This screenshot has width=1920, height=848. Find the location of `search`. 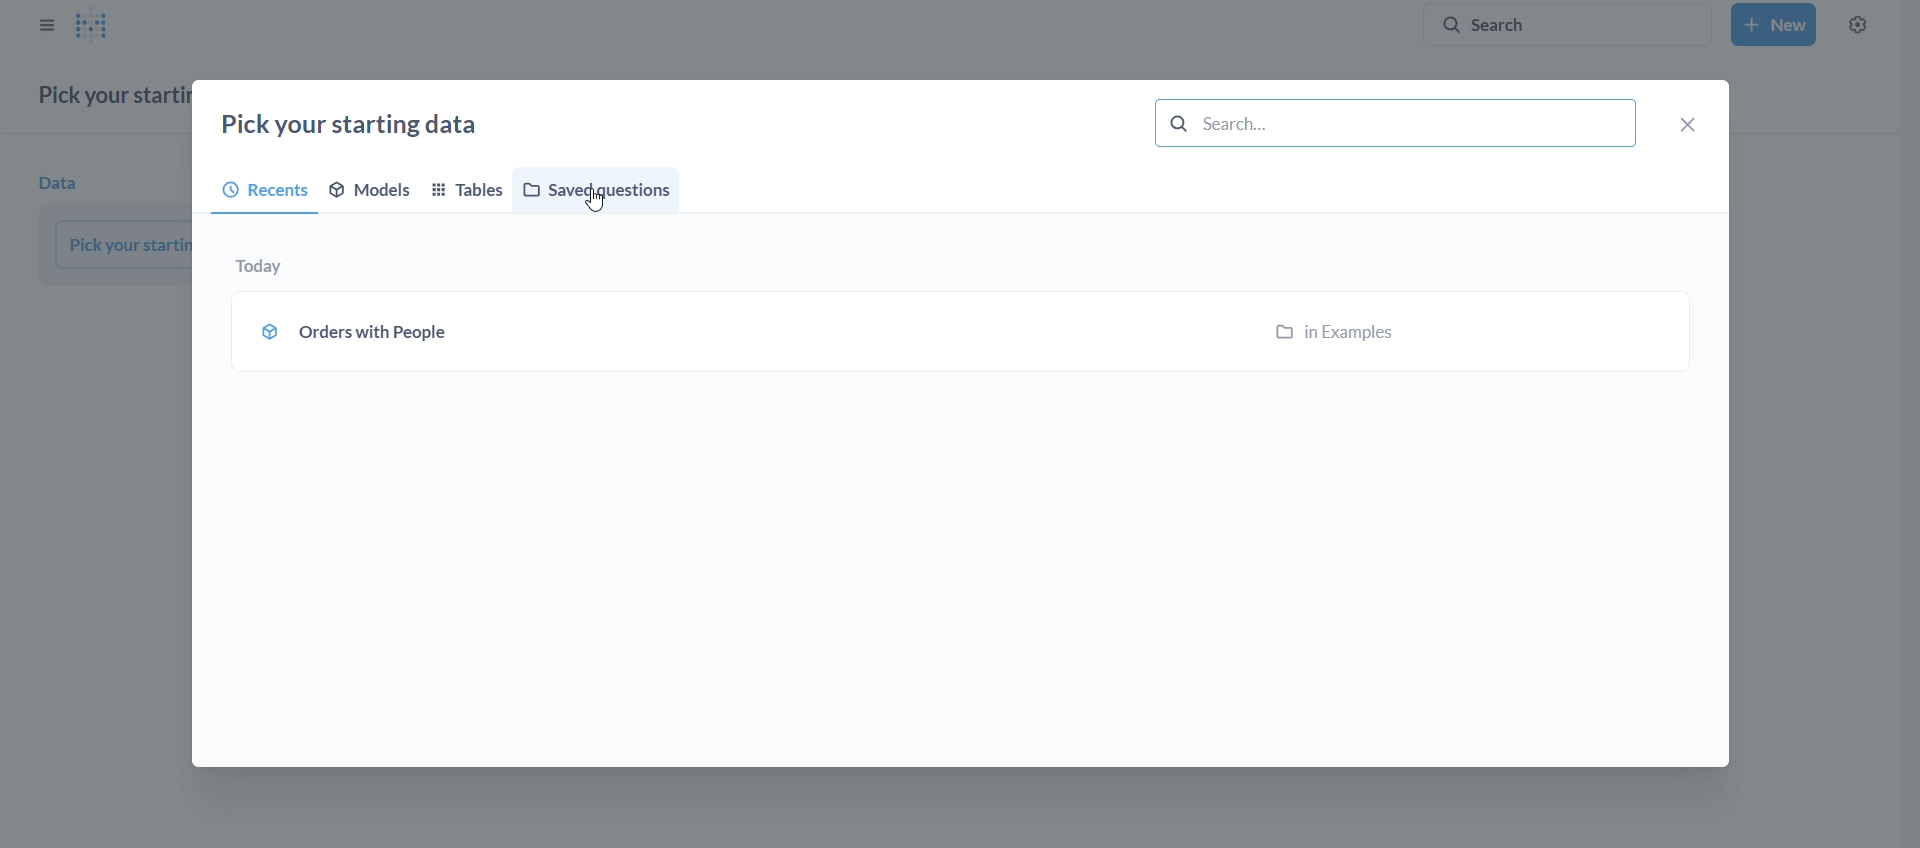

search is located at coordinates (1396, 123).